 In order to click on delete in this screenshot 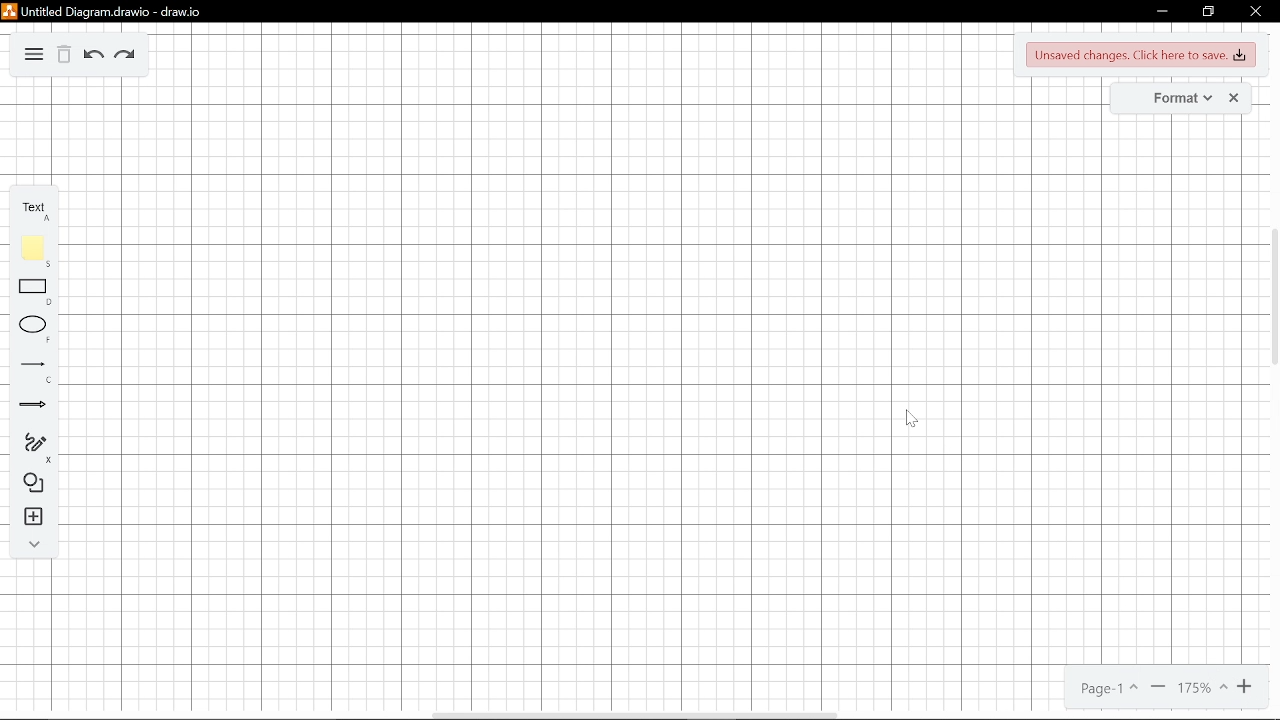, I will do `click(66, 55)`.